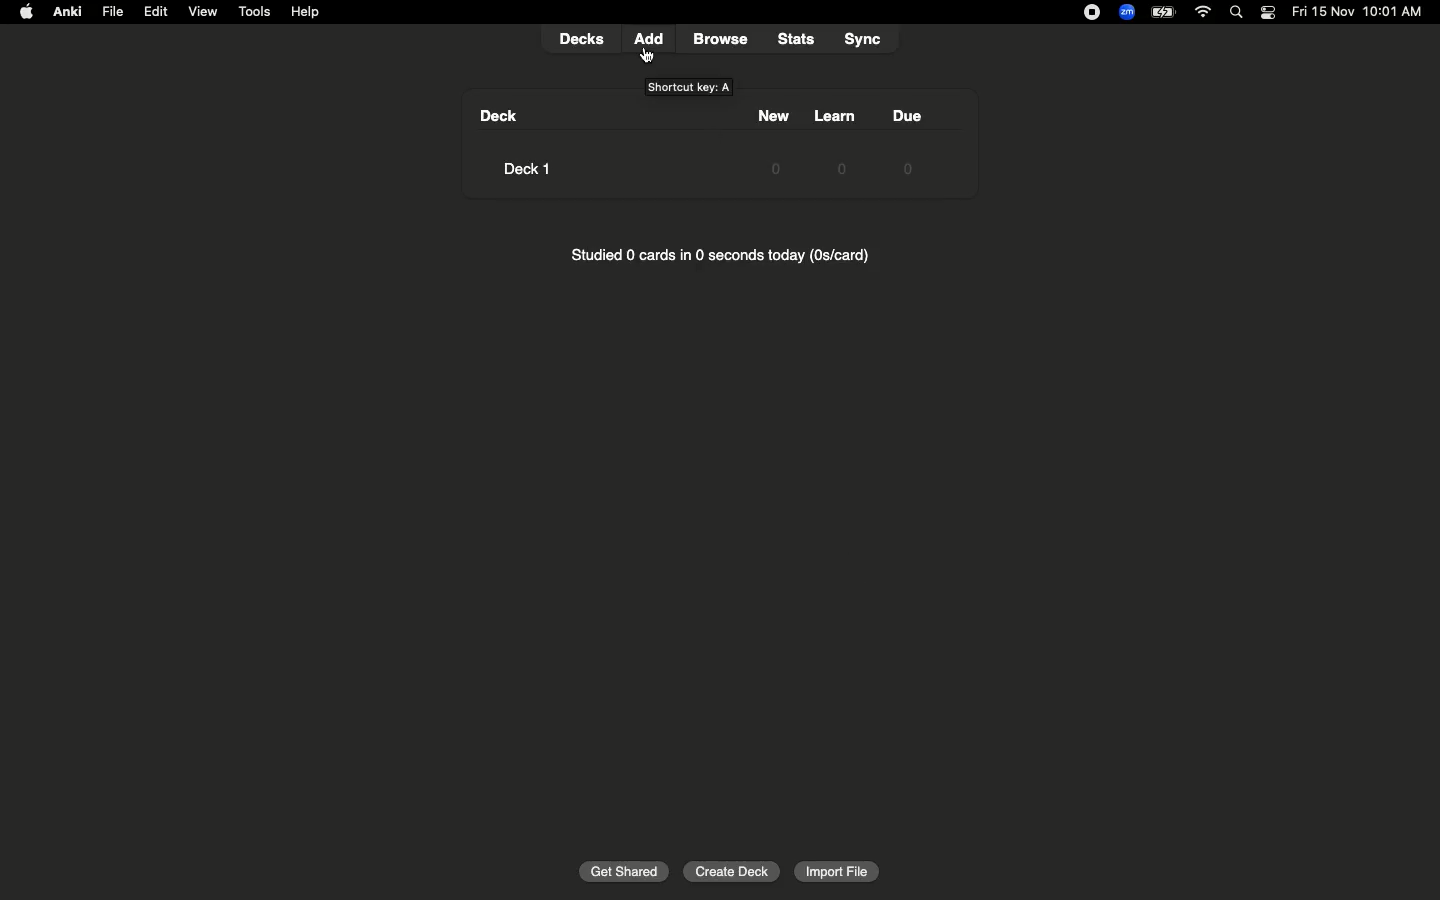 The width and height of the screenshot is (1440, 900). What do you see at coordinates (516, 145) in the screenshot?
I see `Deck` at bounding box center [516, 145].